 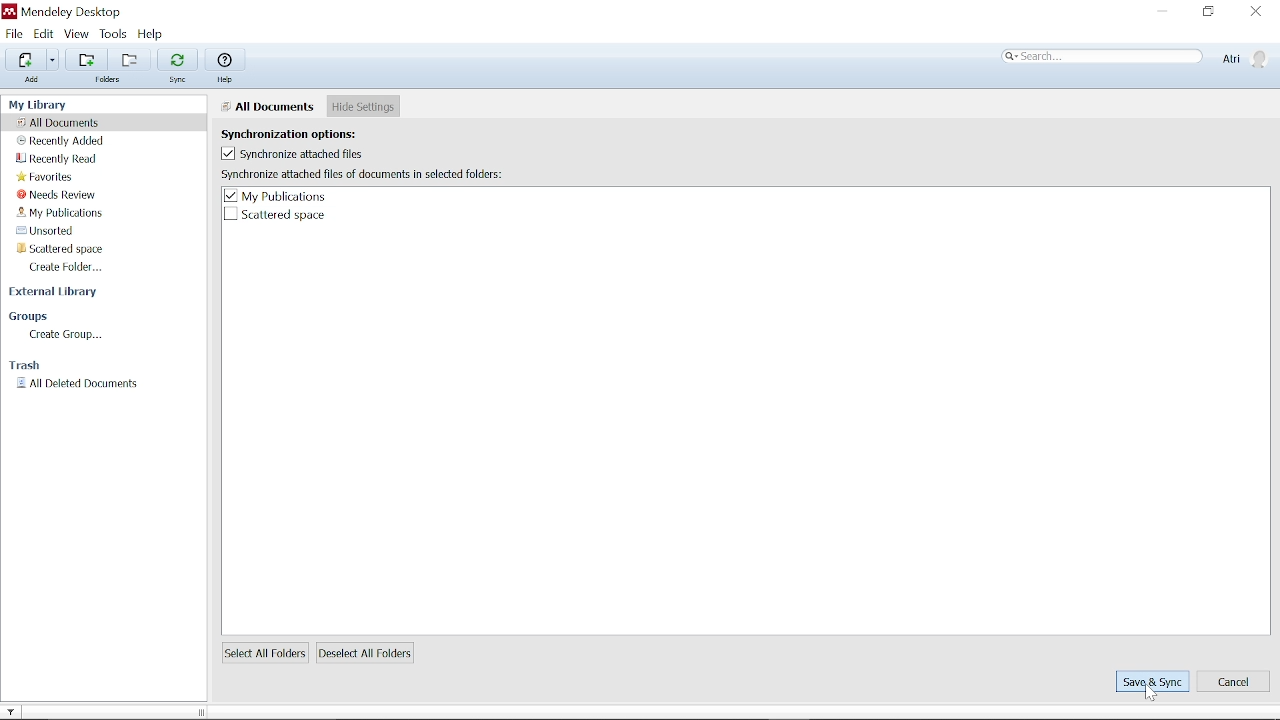 What do you see at coordinates (115, 35) in the screenshot?
I see `Tools` at bounding box center [115, 35].